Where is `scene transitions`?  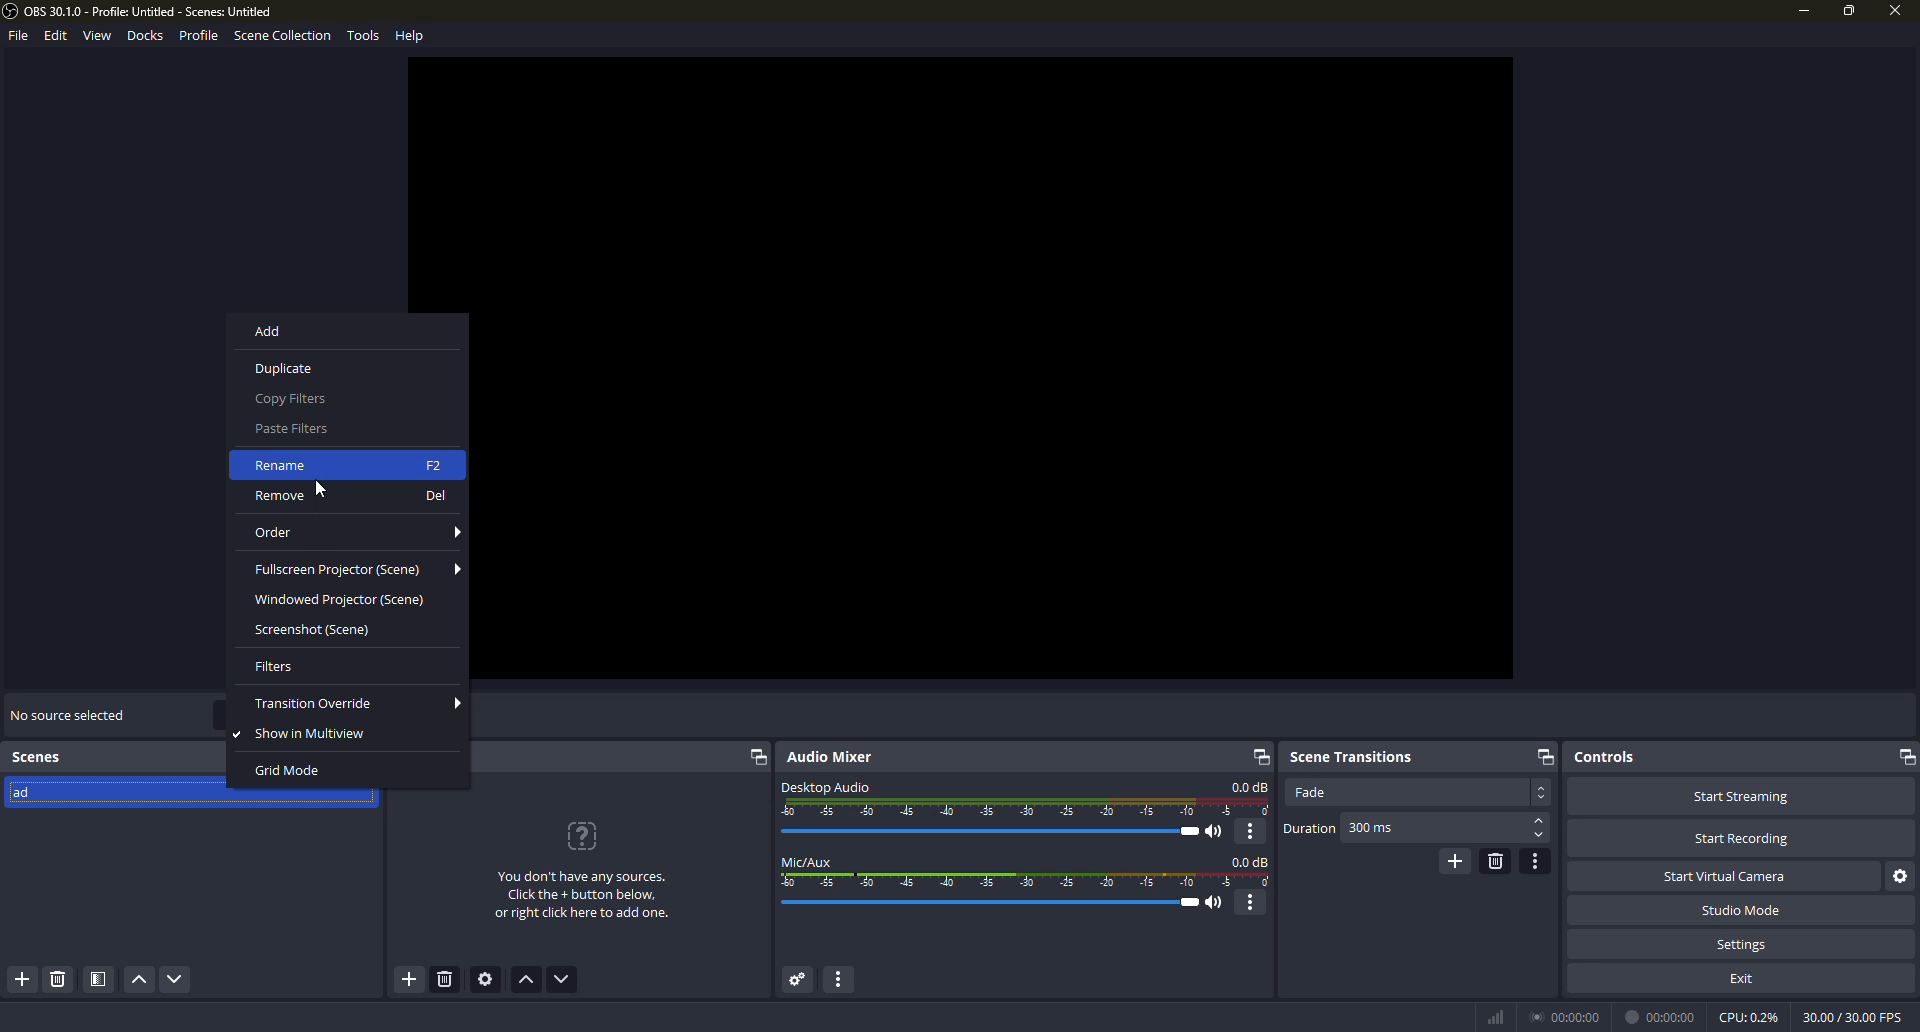 scene transitions is located at coordinates (1351, 754).